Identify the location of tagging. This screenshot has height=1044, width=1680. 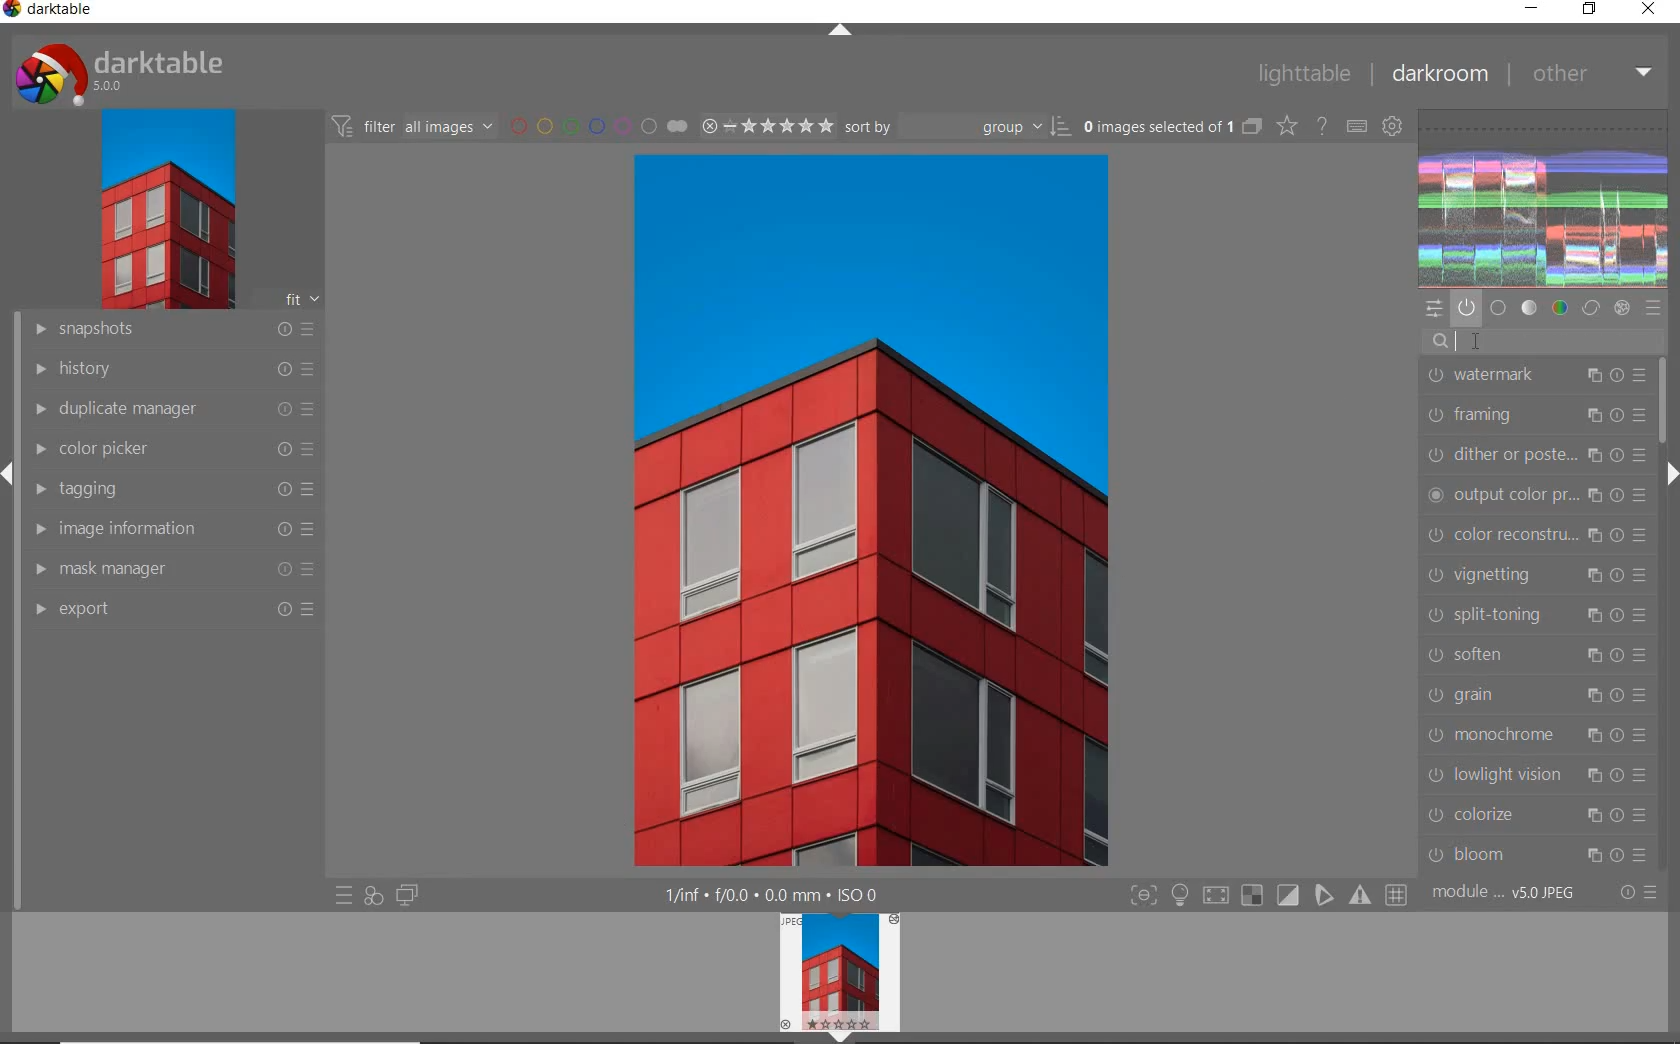
(172, 490).